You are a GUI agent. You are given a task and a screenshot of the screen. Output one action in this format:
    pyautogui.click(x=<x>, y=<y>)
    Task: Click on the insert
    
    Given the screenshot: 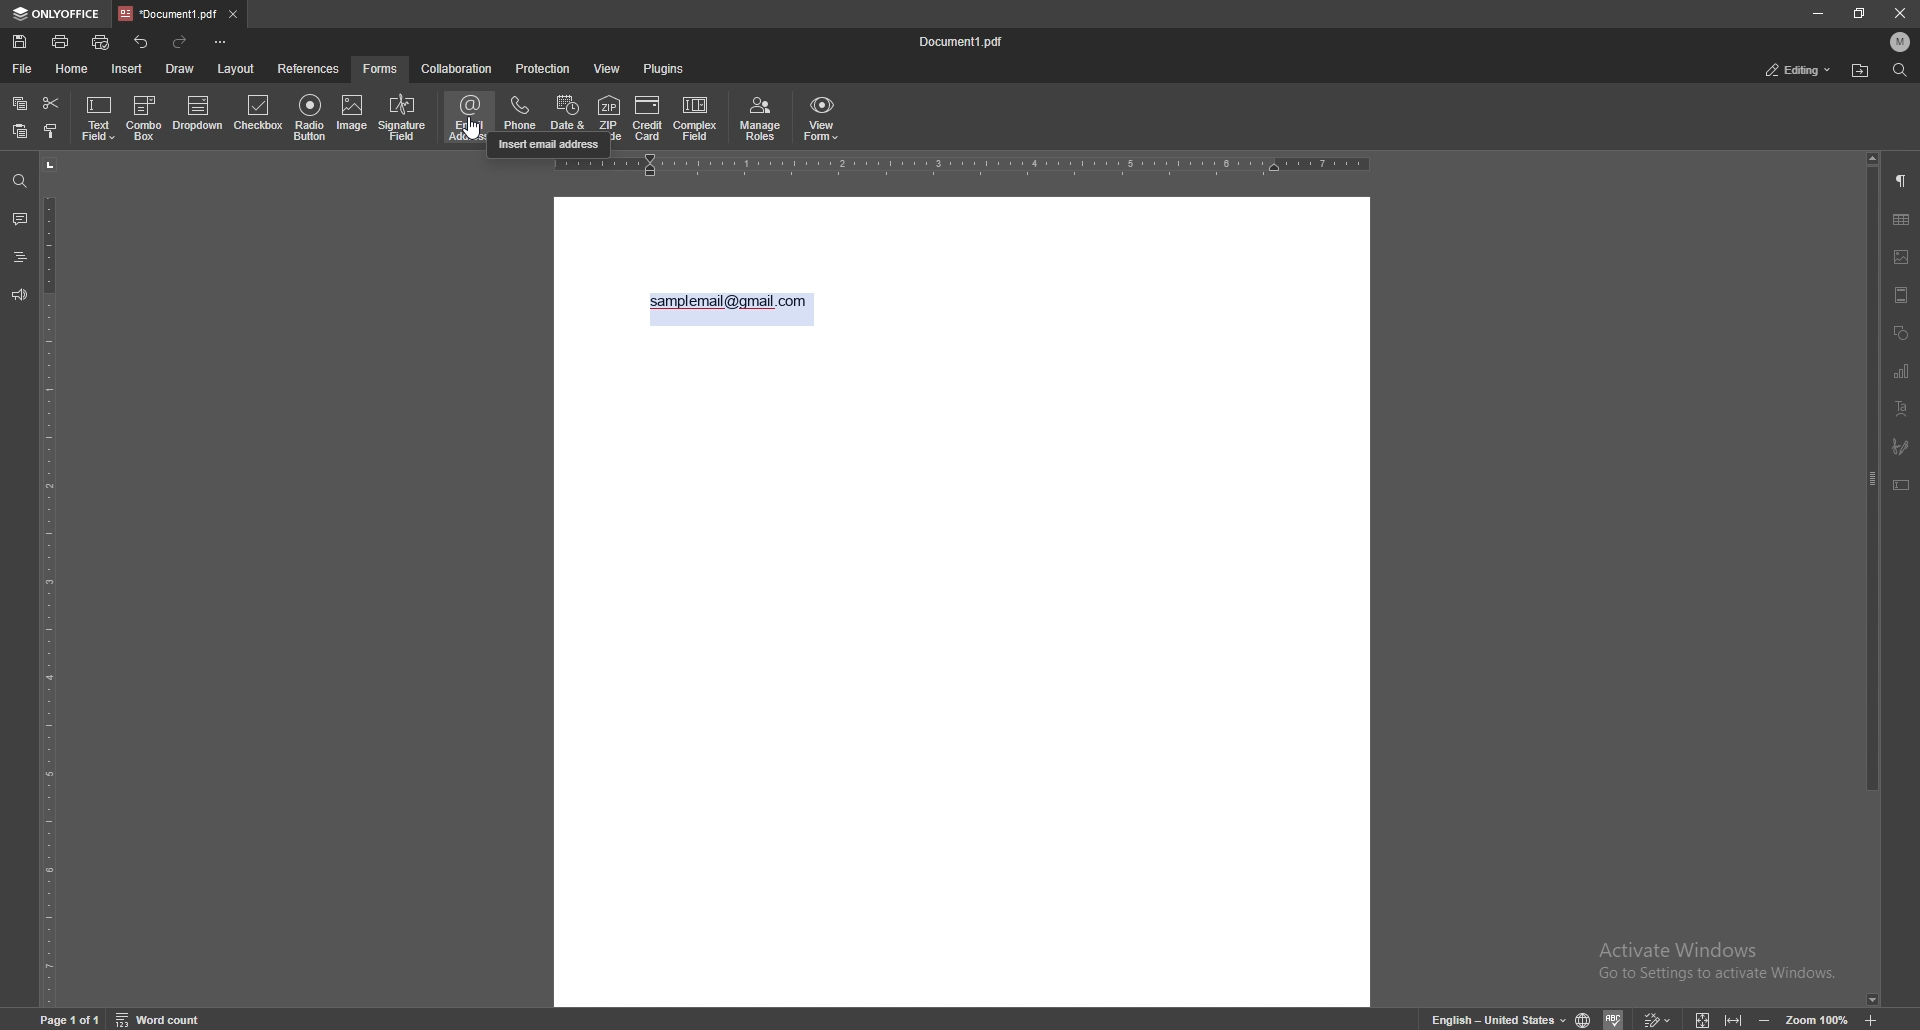 What is the action you would take?
    pyautogui.click(x=126, y=69)
    